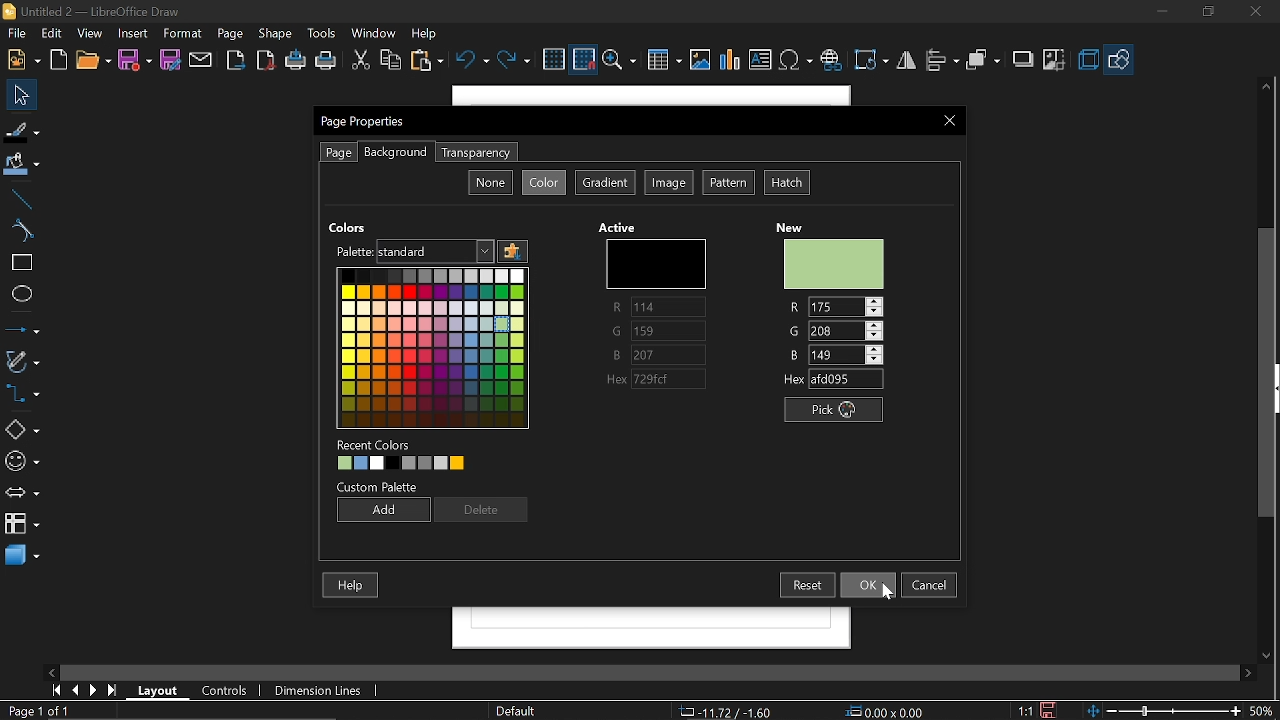 This screenshot has width=1280, height=720. What do you see at coordinates (323, 34) in the screenshot?
I see `Tools` at bounding box center [323, 34].